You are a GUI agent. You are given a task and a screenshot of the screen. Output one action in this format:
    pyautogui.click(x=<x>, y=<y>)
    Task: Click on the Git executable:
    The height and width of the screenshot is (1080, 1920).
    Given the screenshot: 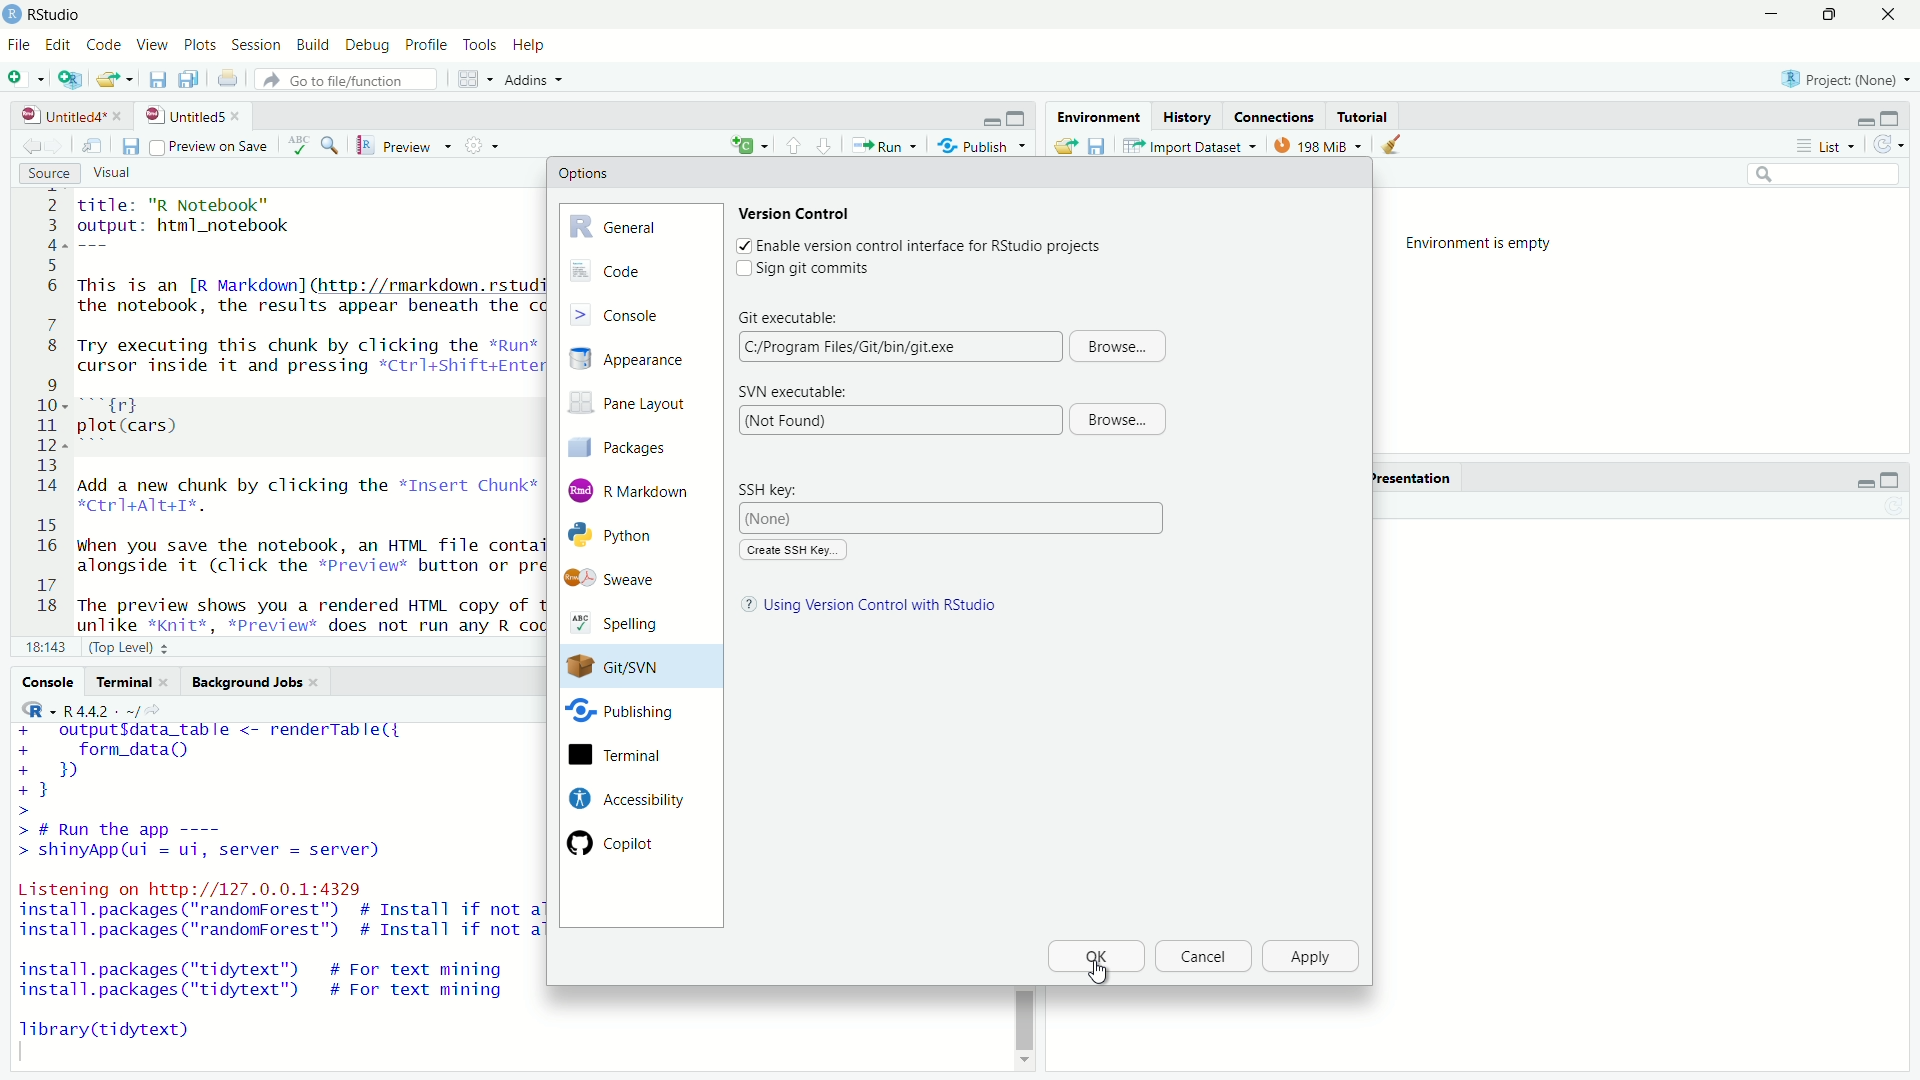 What is the action you would take?
    pyautogui.click(x=790, y=315)
    